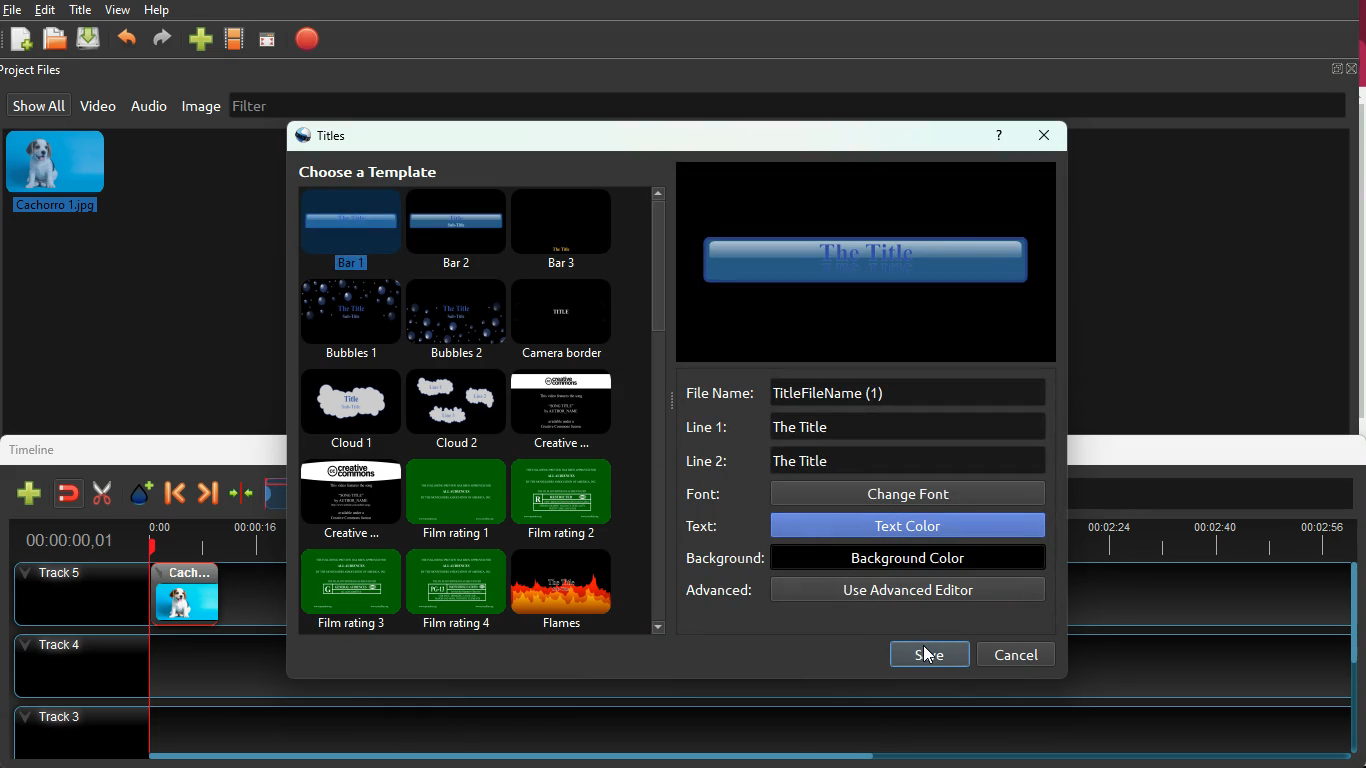 This screenshot has width=1366, height=768. Describe the element at coordinates (457, 499) in the screenshot. I see `film rating 1` at that location.